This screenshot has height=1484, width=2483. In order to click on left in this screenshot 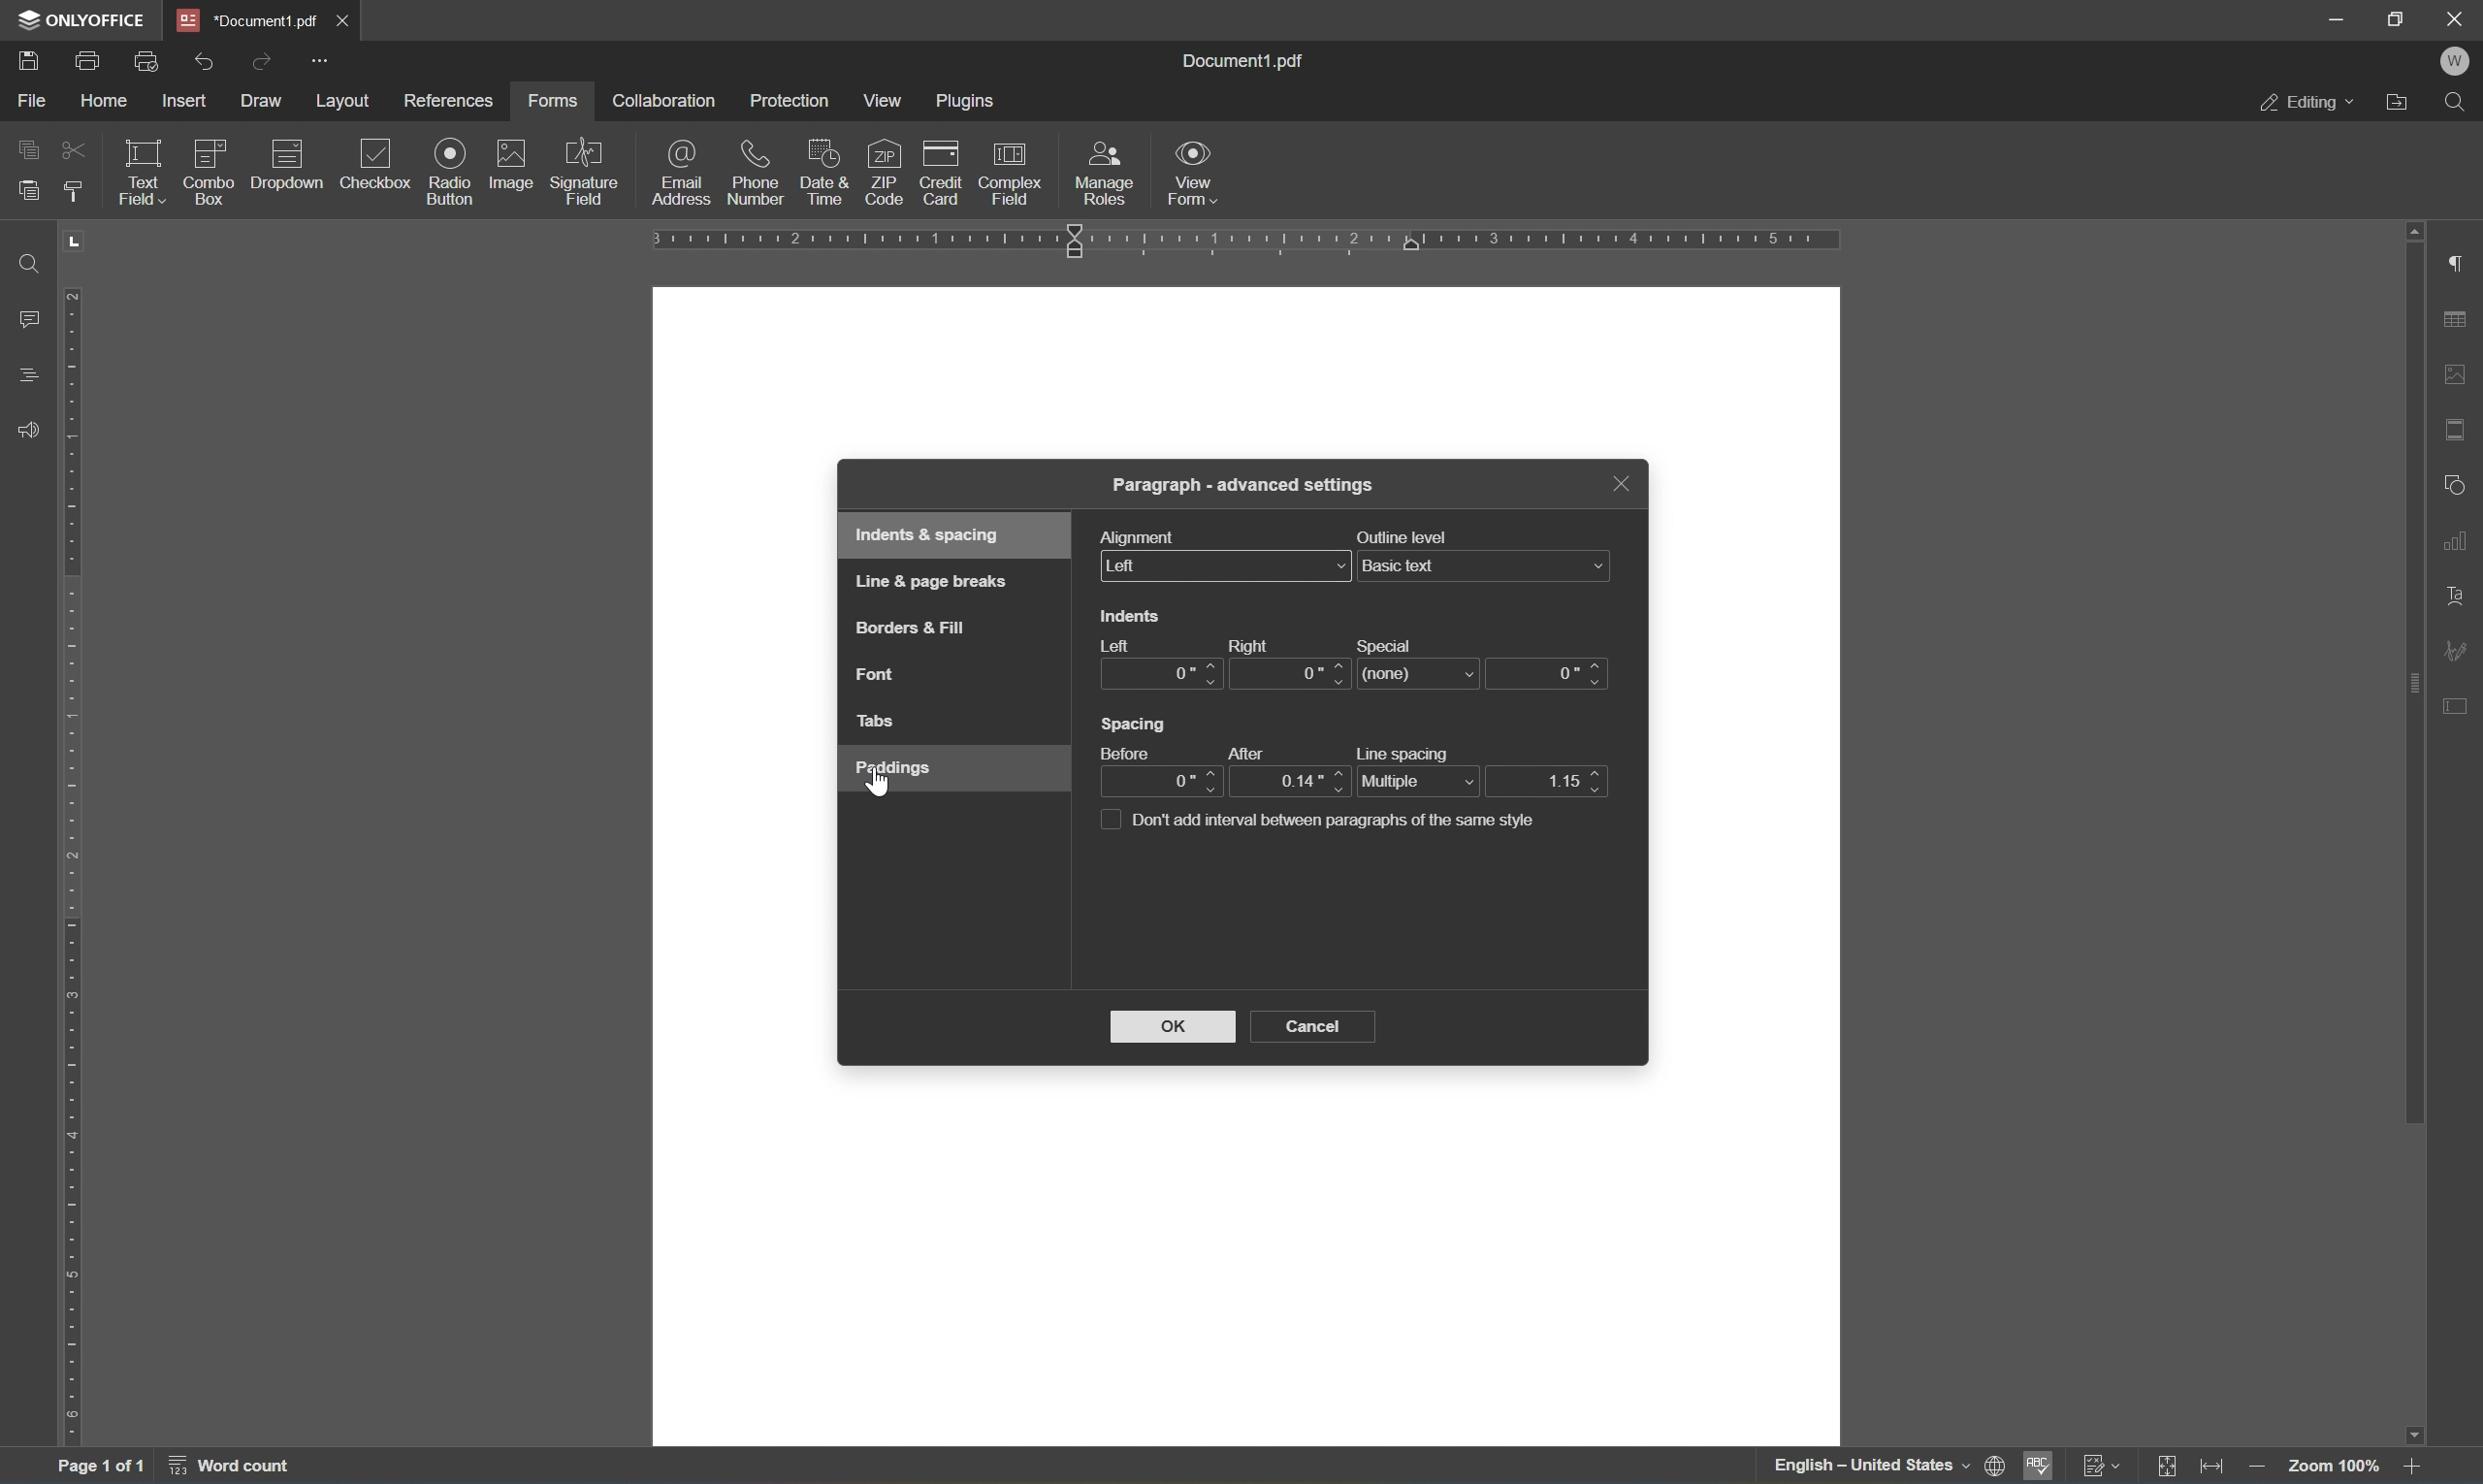, I will do `click(1111, 644)`.